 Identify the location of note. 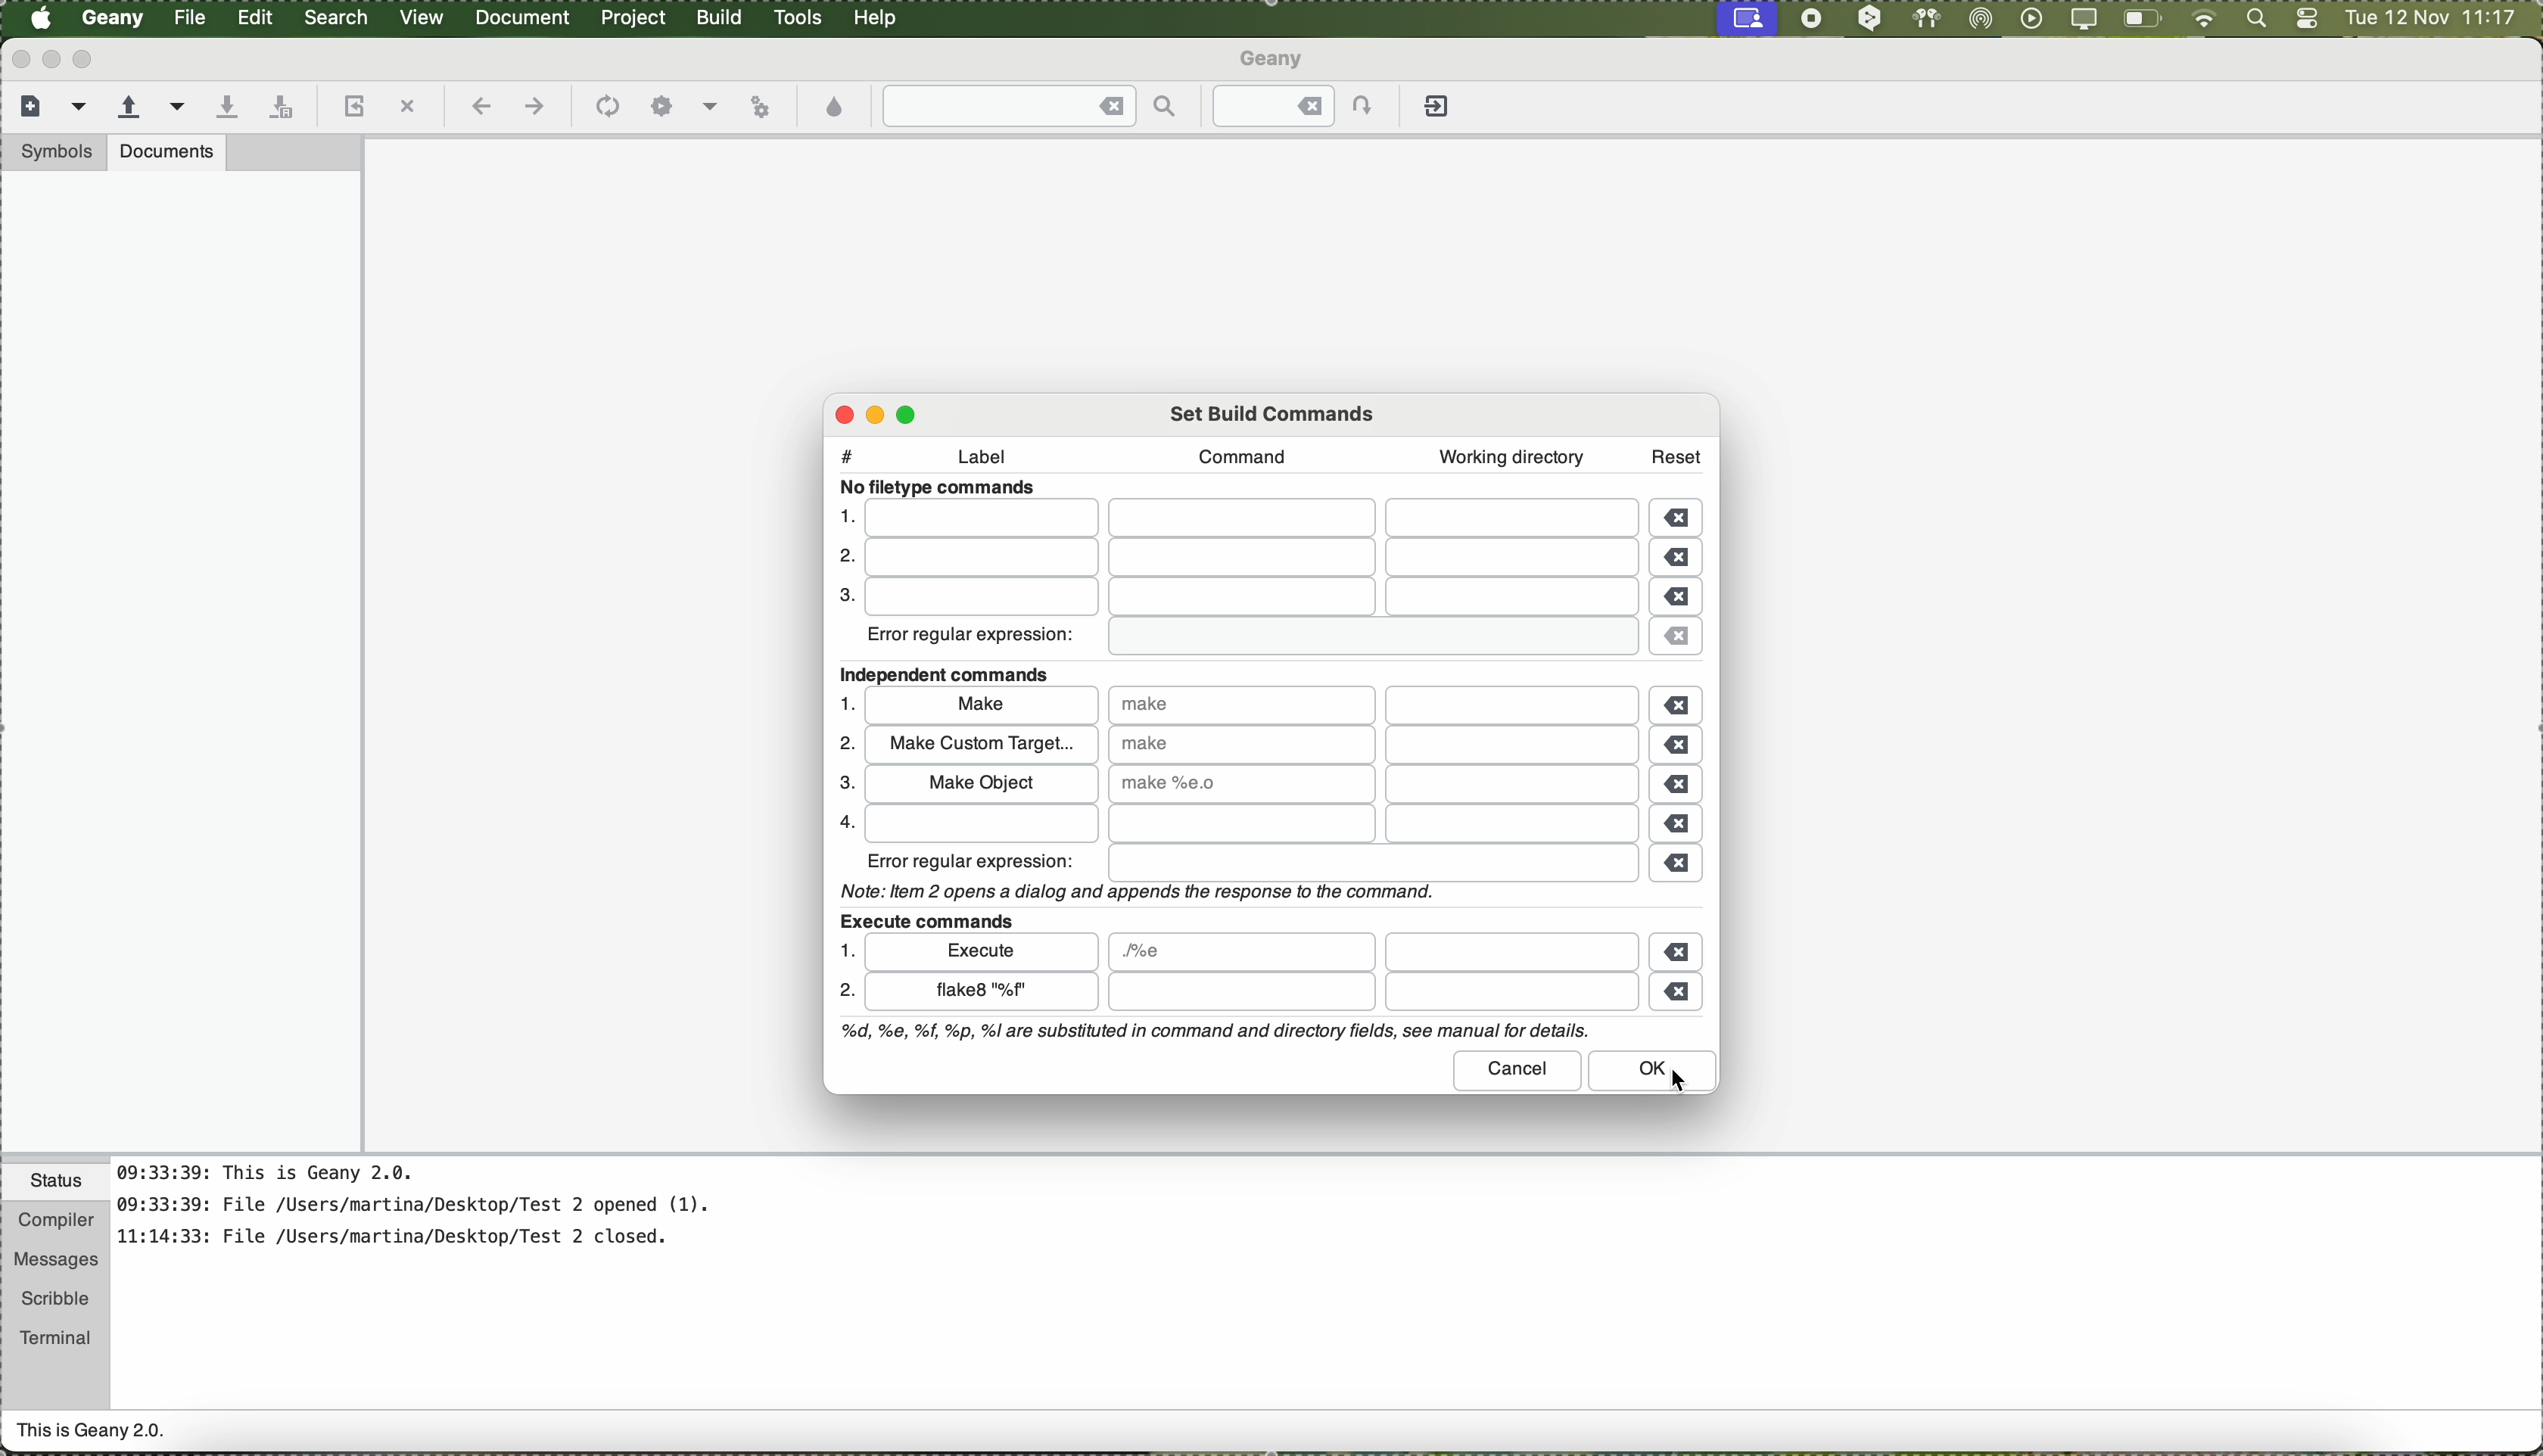
(1133, 890).